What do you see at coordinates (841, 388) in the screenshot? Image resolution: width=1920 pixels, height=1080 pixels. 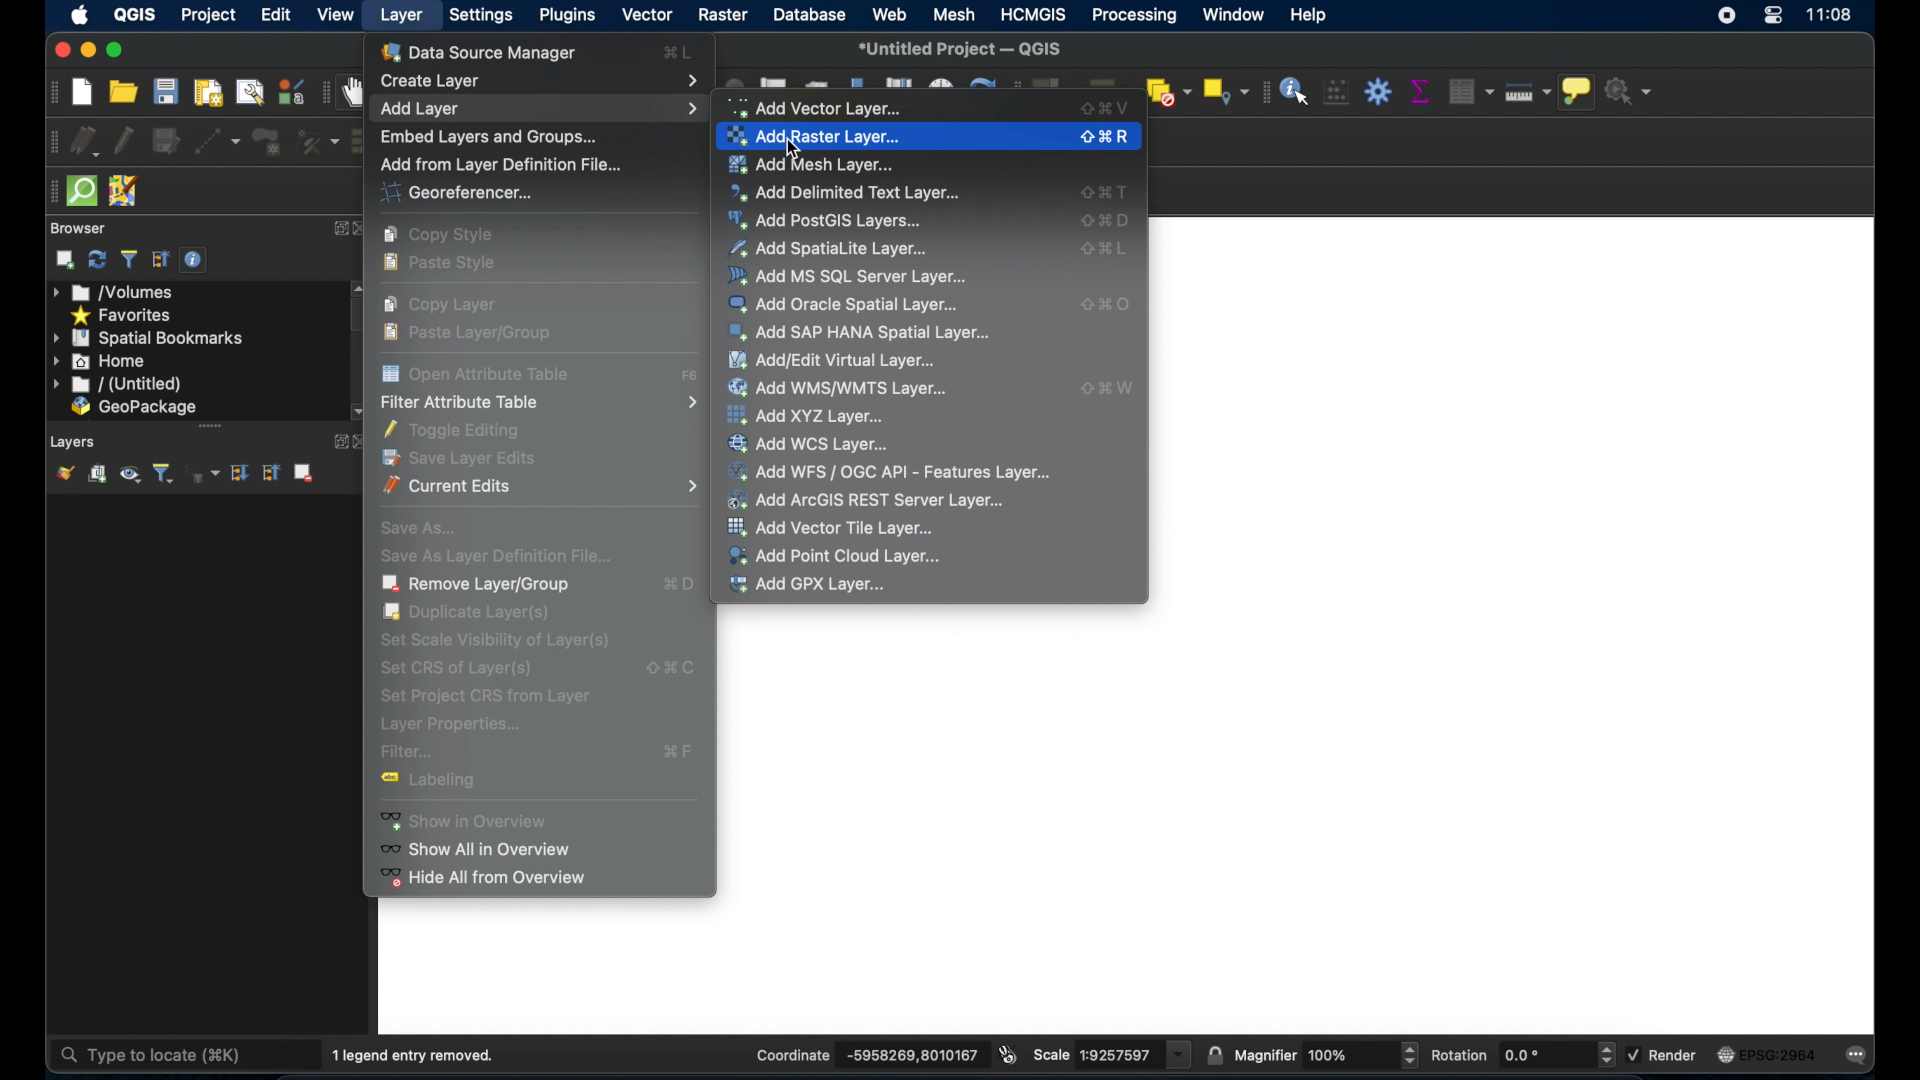 I see `add wms/wmts layer` at bounding box center [841, 388].